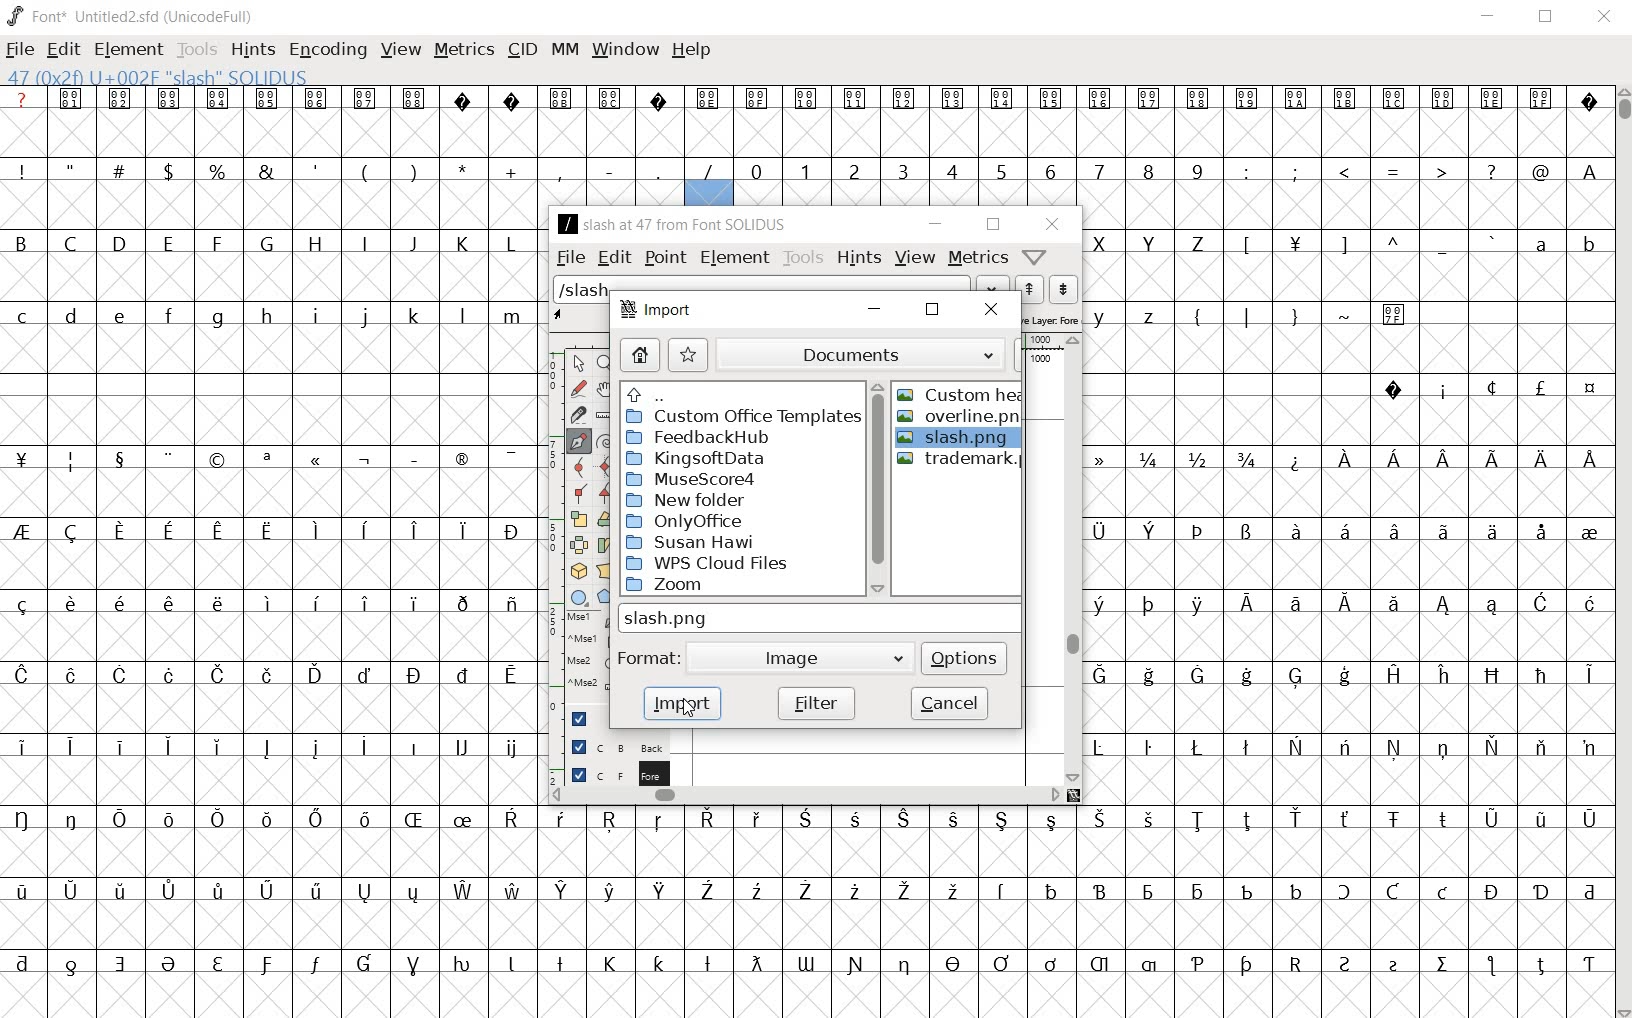 Image resolution: width=1632 pixels, height=1018 pixels. I want to click on New folder, so click(687, 500).